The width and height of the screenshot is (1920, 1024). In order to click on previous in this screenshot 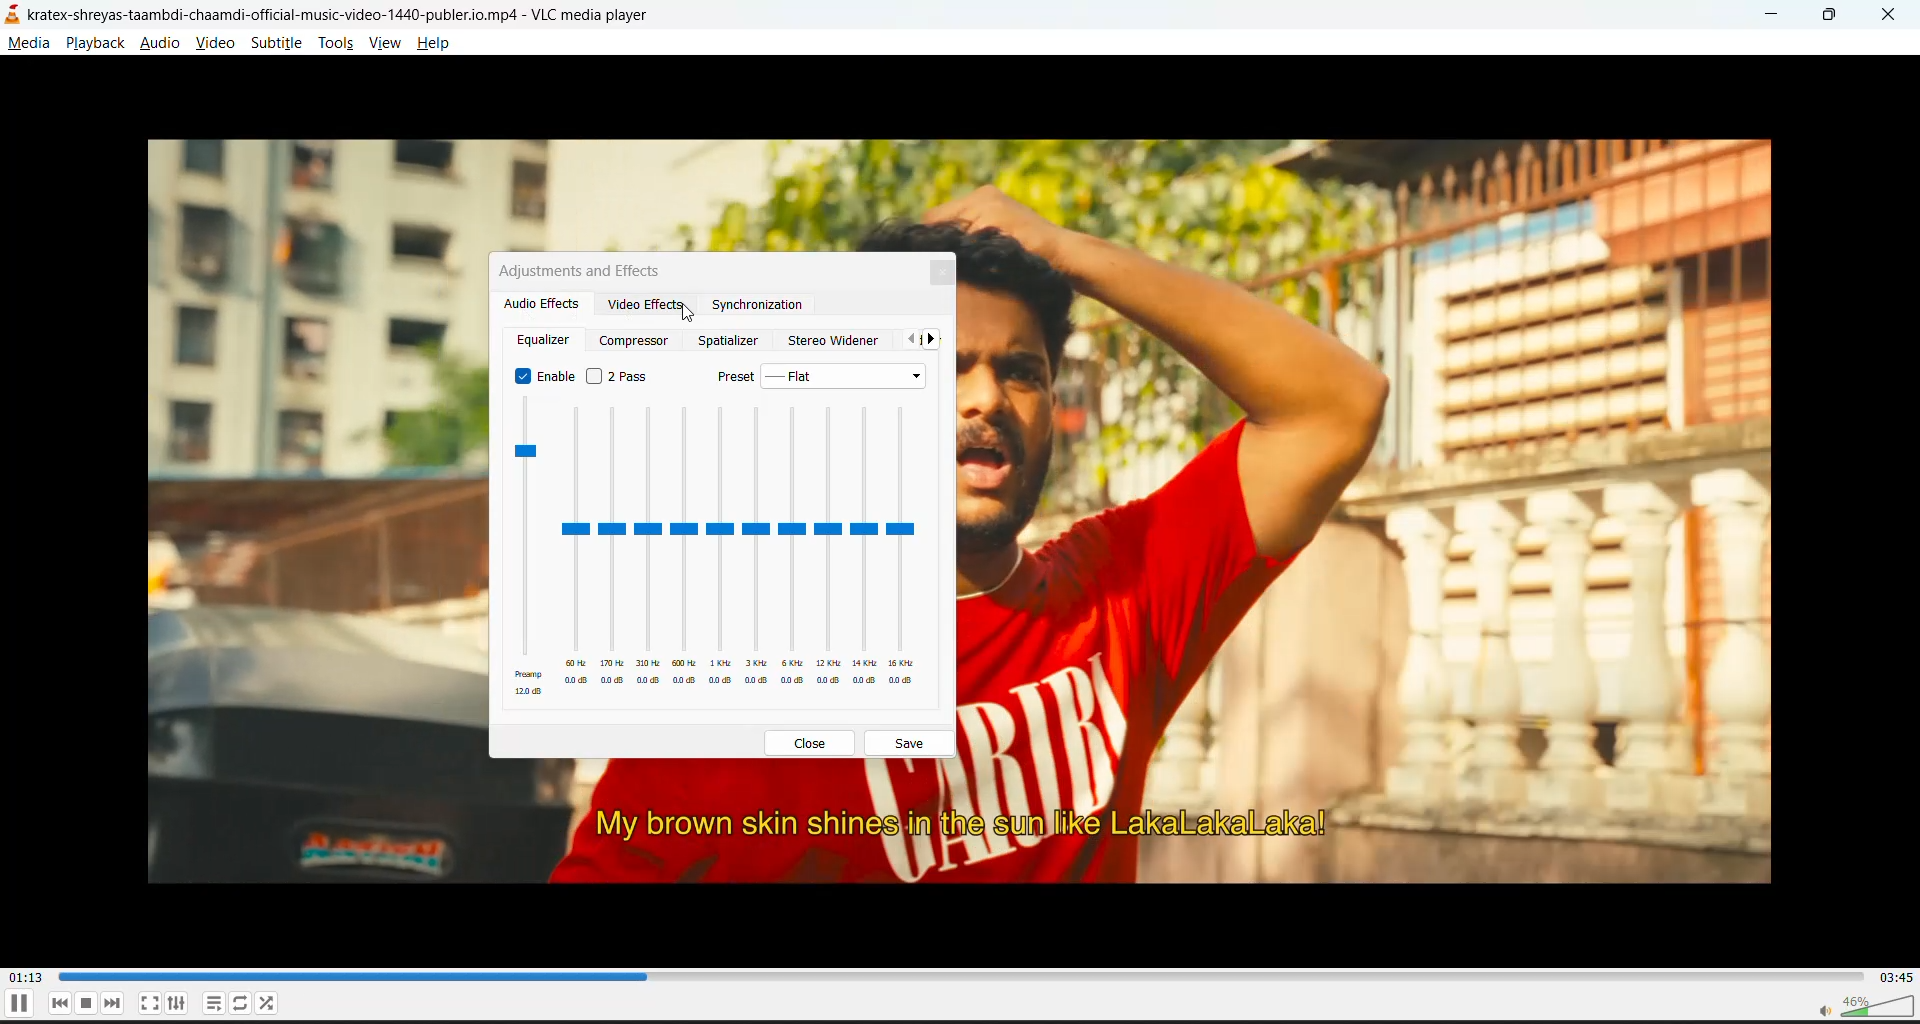, I will do `click(910, 339)`.